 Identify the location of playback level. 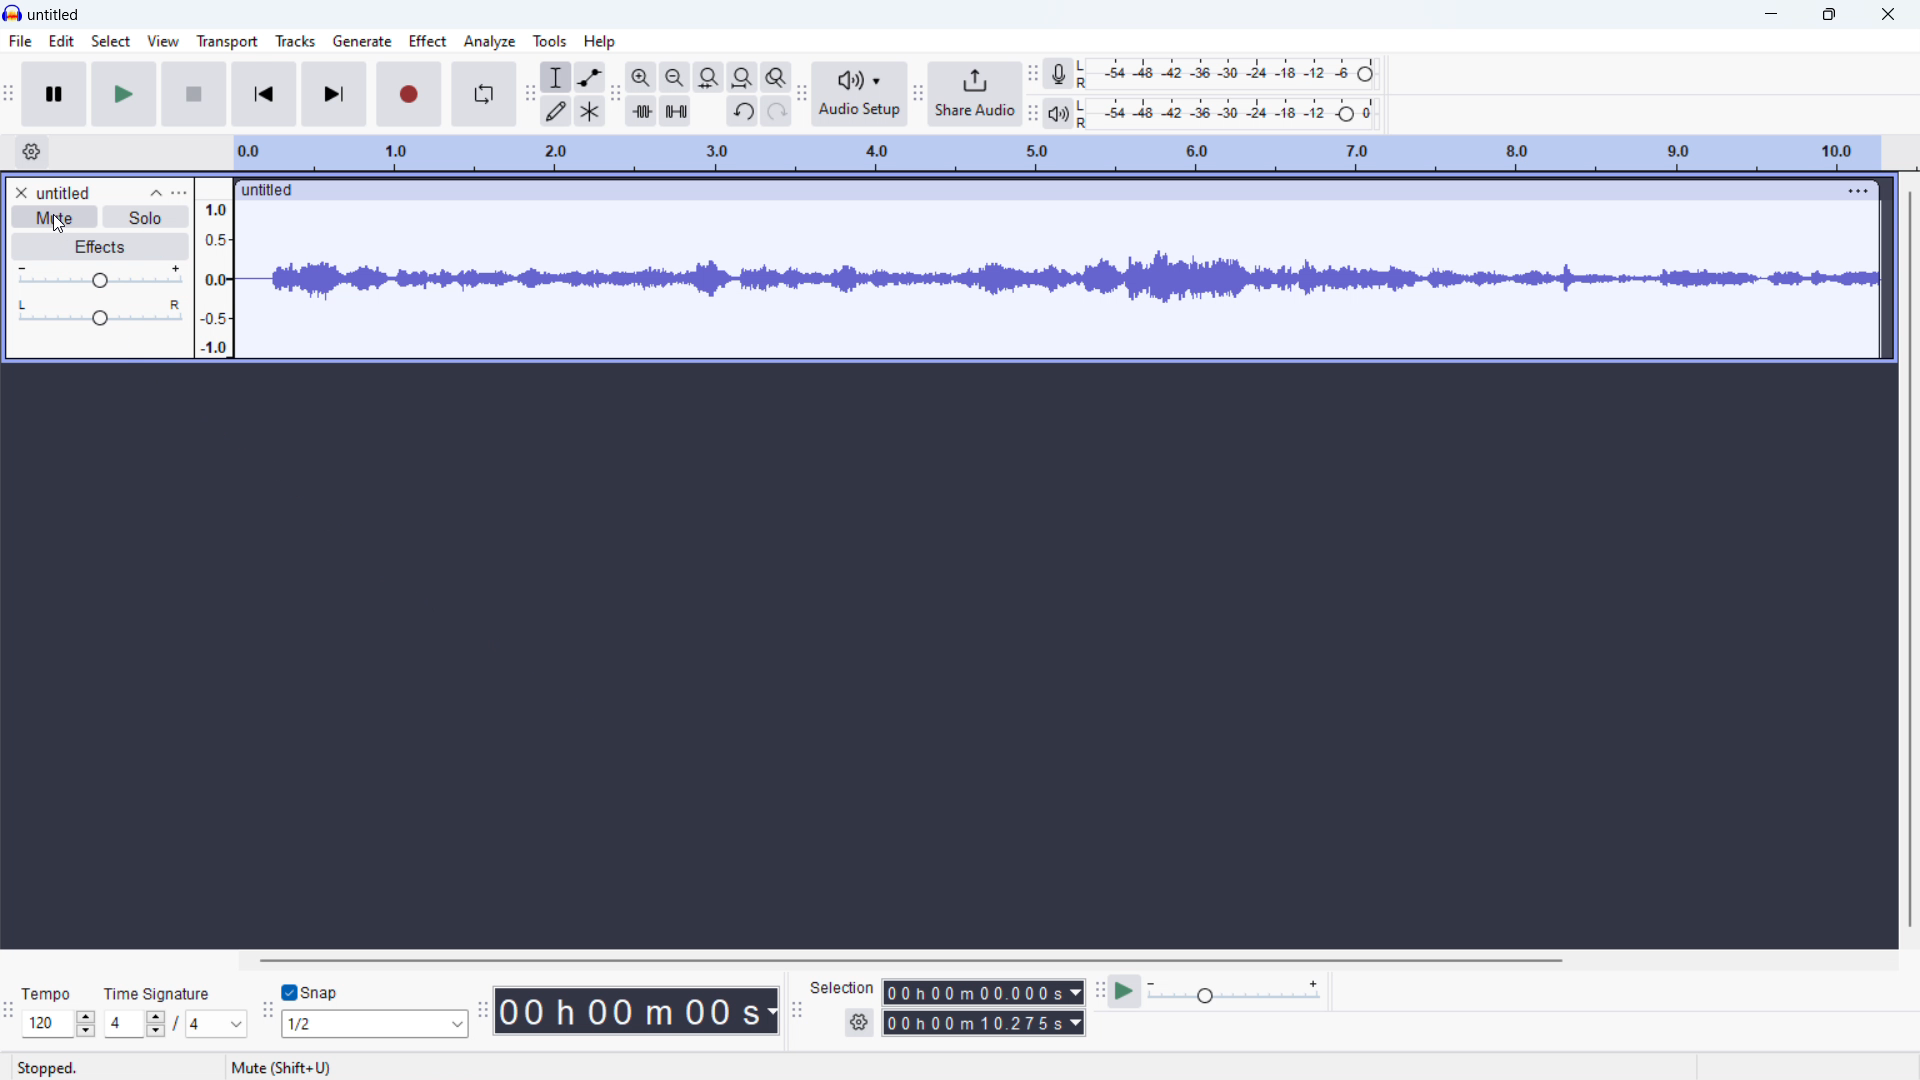
(1226, 114).